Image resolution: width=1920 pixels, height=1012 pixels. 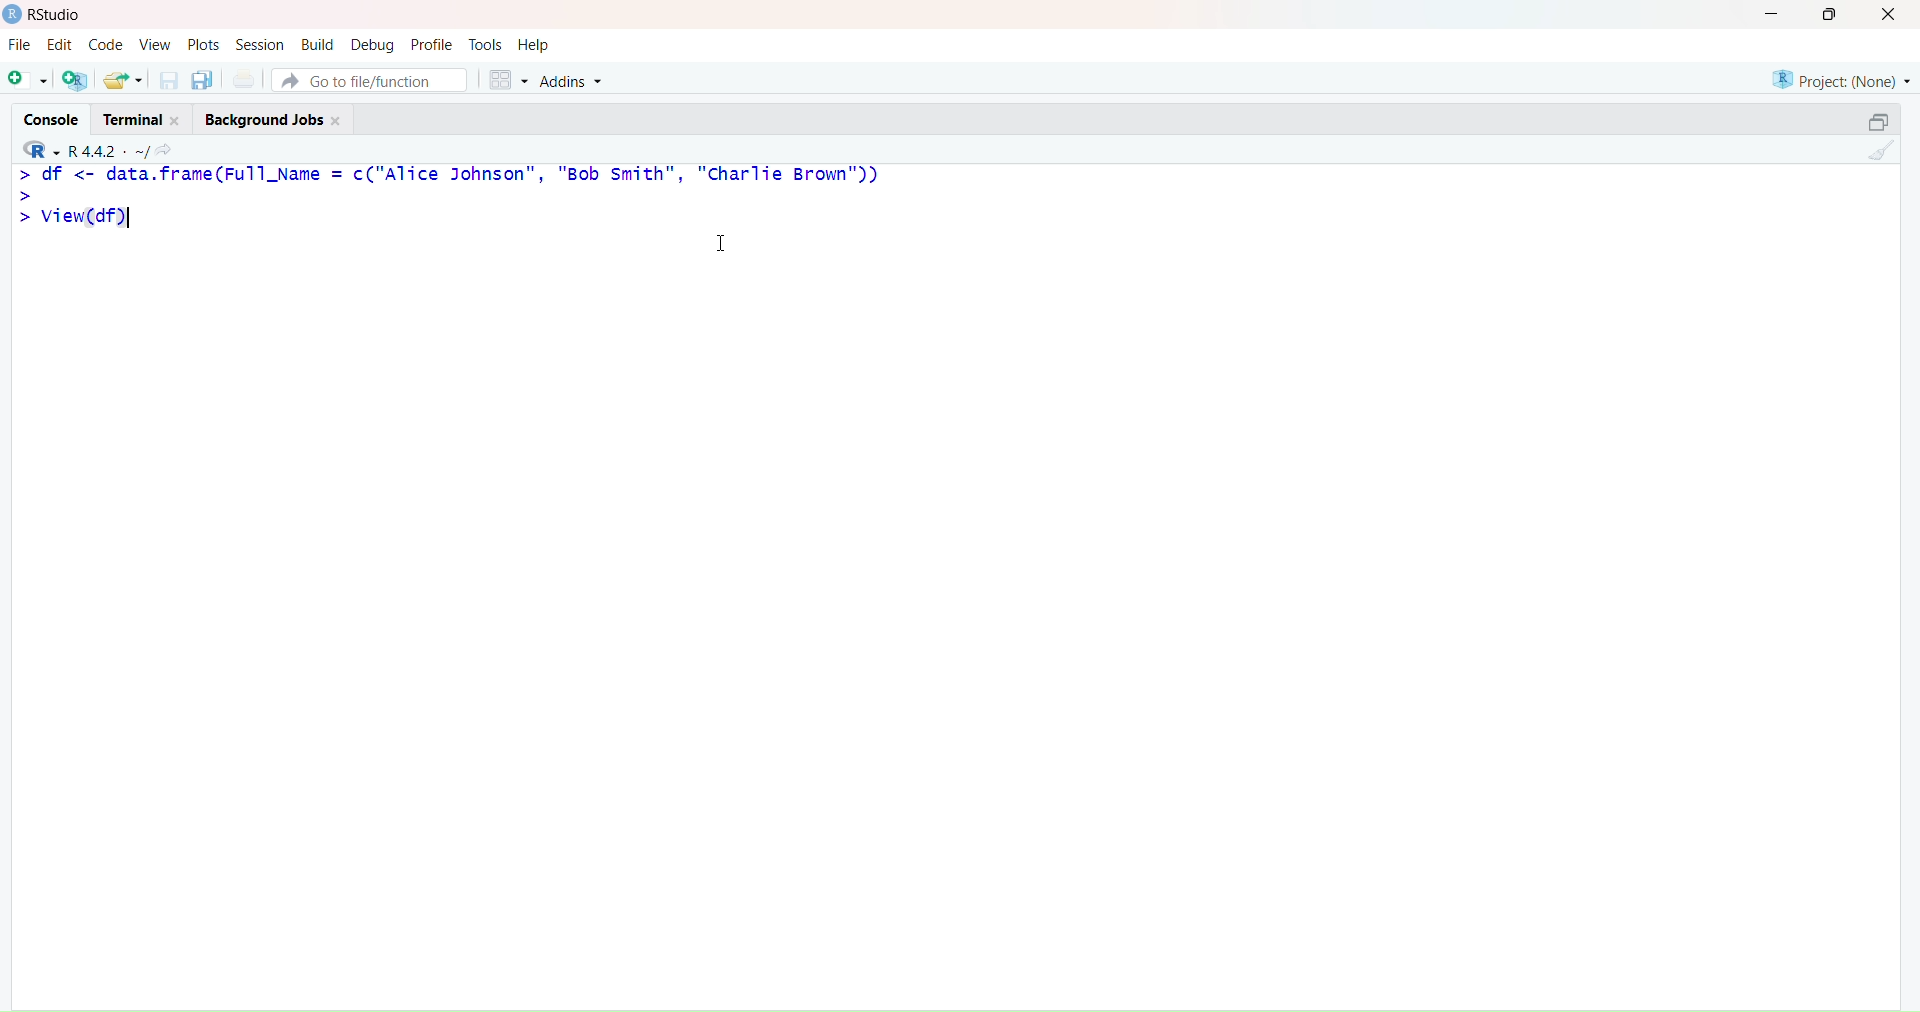 I want to click on Help, so click(x=534, y=43).